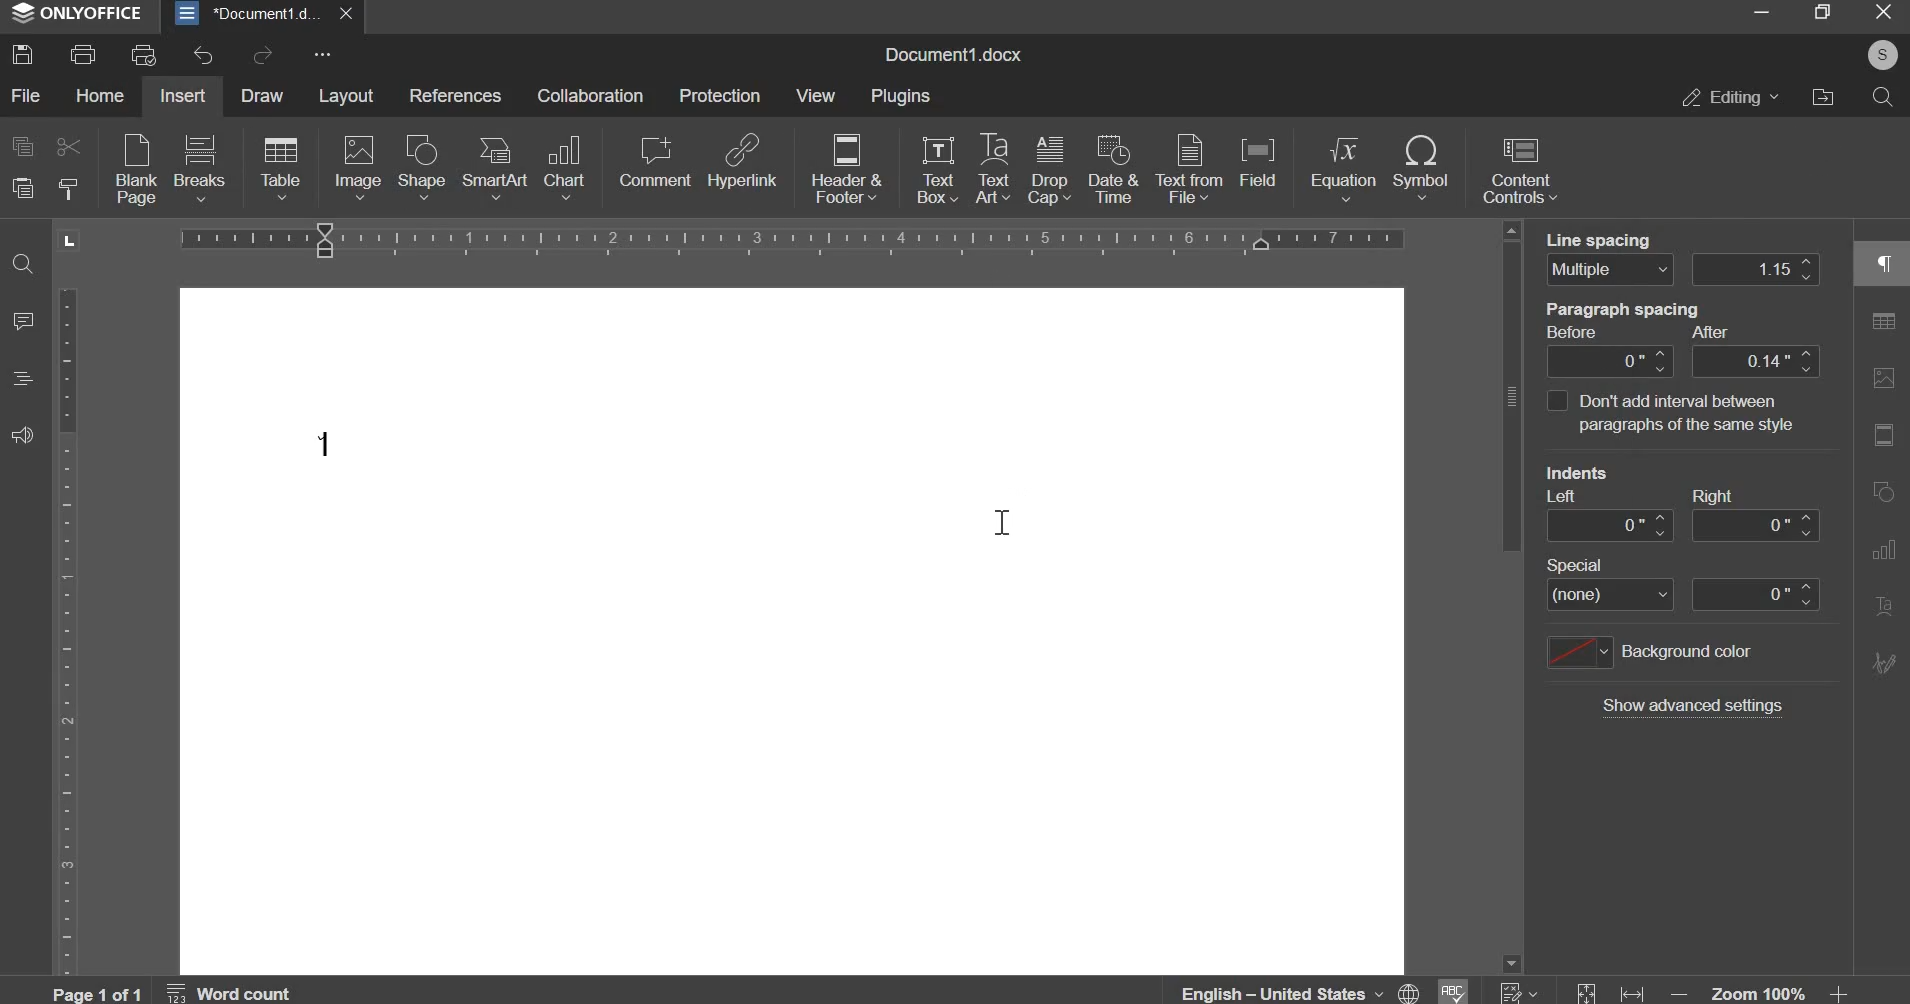 The image size is (1910, 1004). Describe the element at coordinates (1420, 166) in the screenshot. I see `symbol` at that location.